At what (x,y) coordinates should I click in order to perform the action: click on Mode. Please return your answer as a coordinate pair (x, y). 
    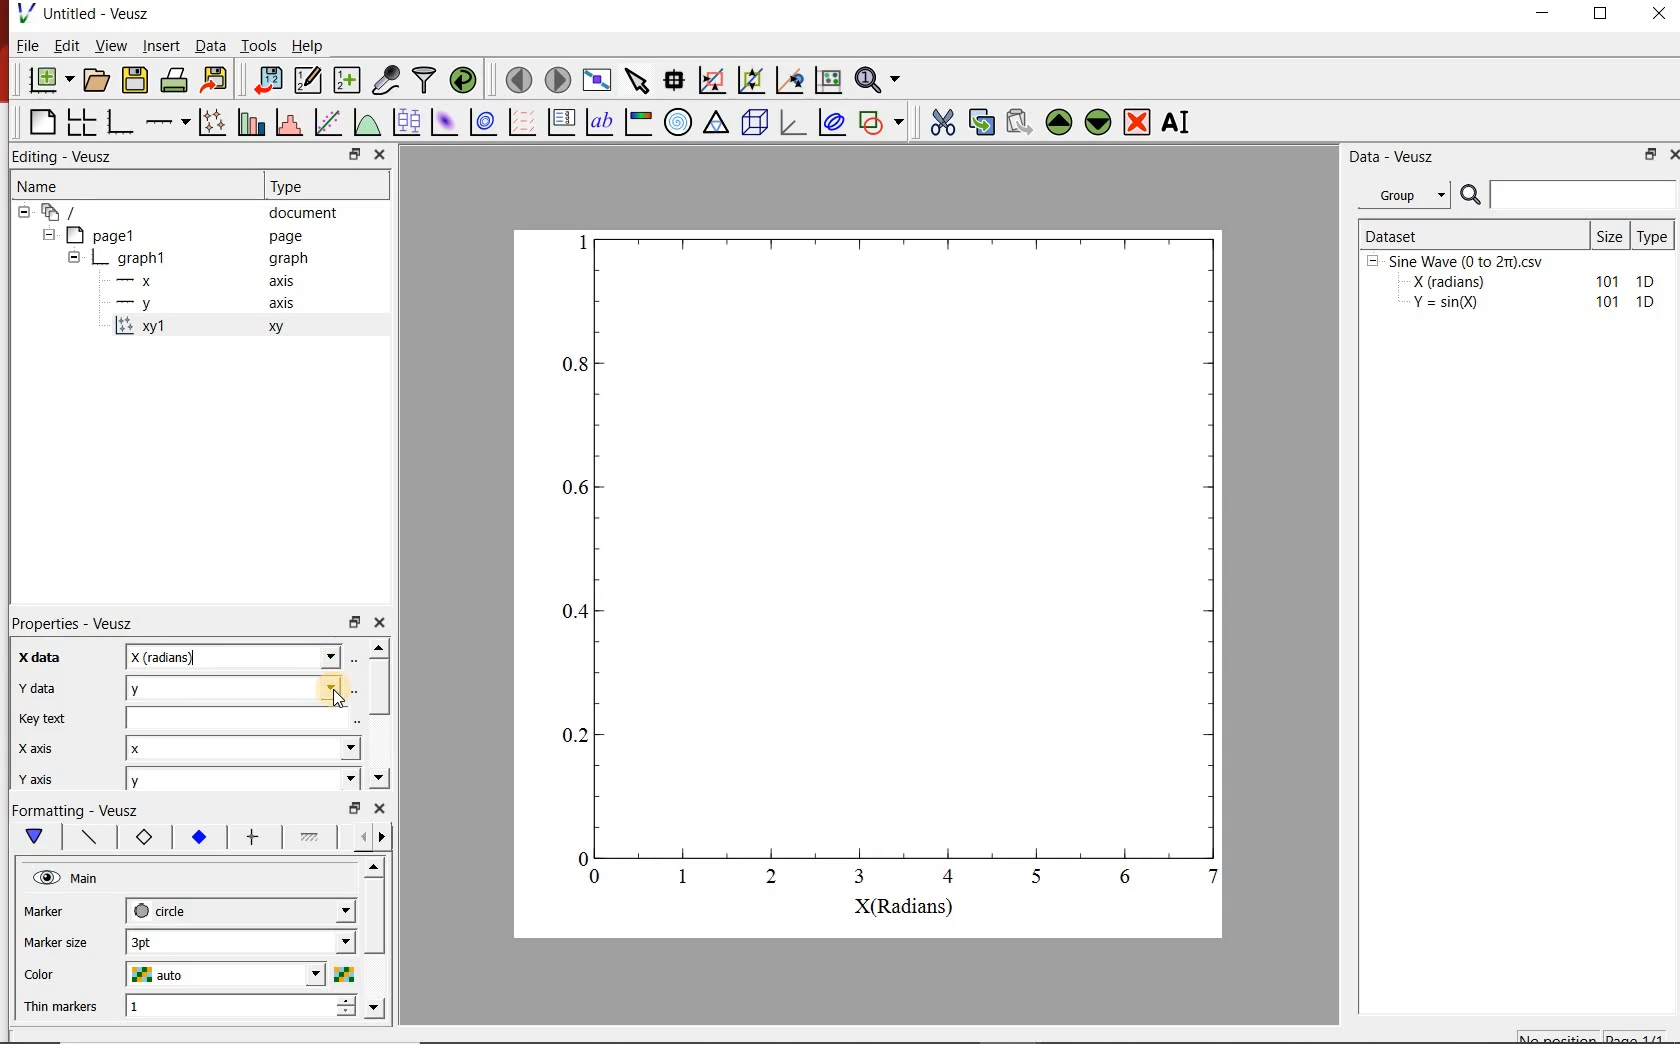
    Looking at the image, I should click on (35, 775).